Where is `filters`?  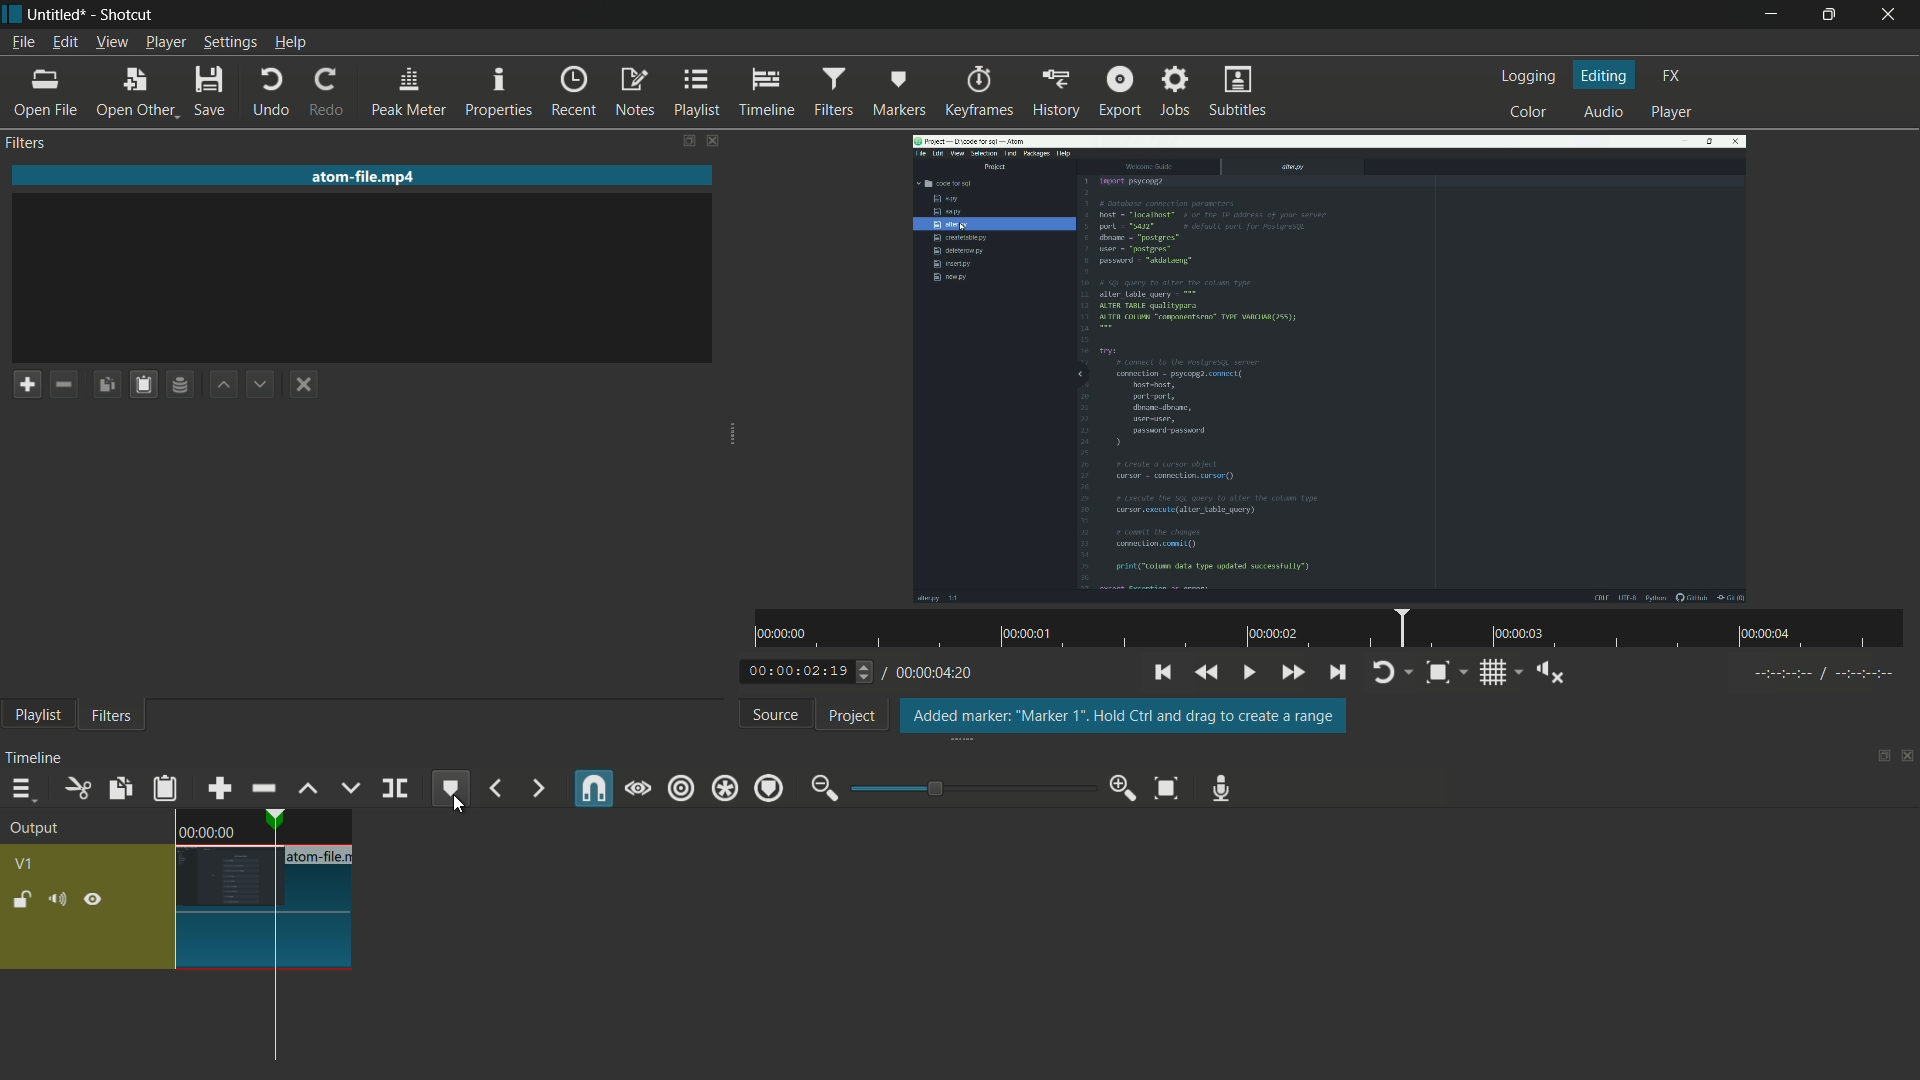 filters is located at coordinates (27, 142).